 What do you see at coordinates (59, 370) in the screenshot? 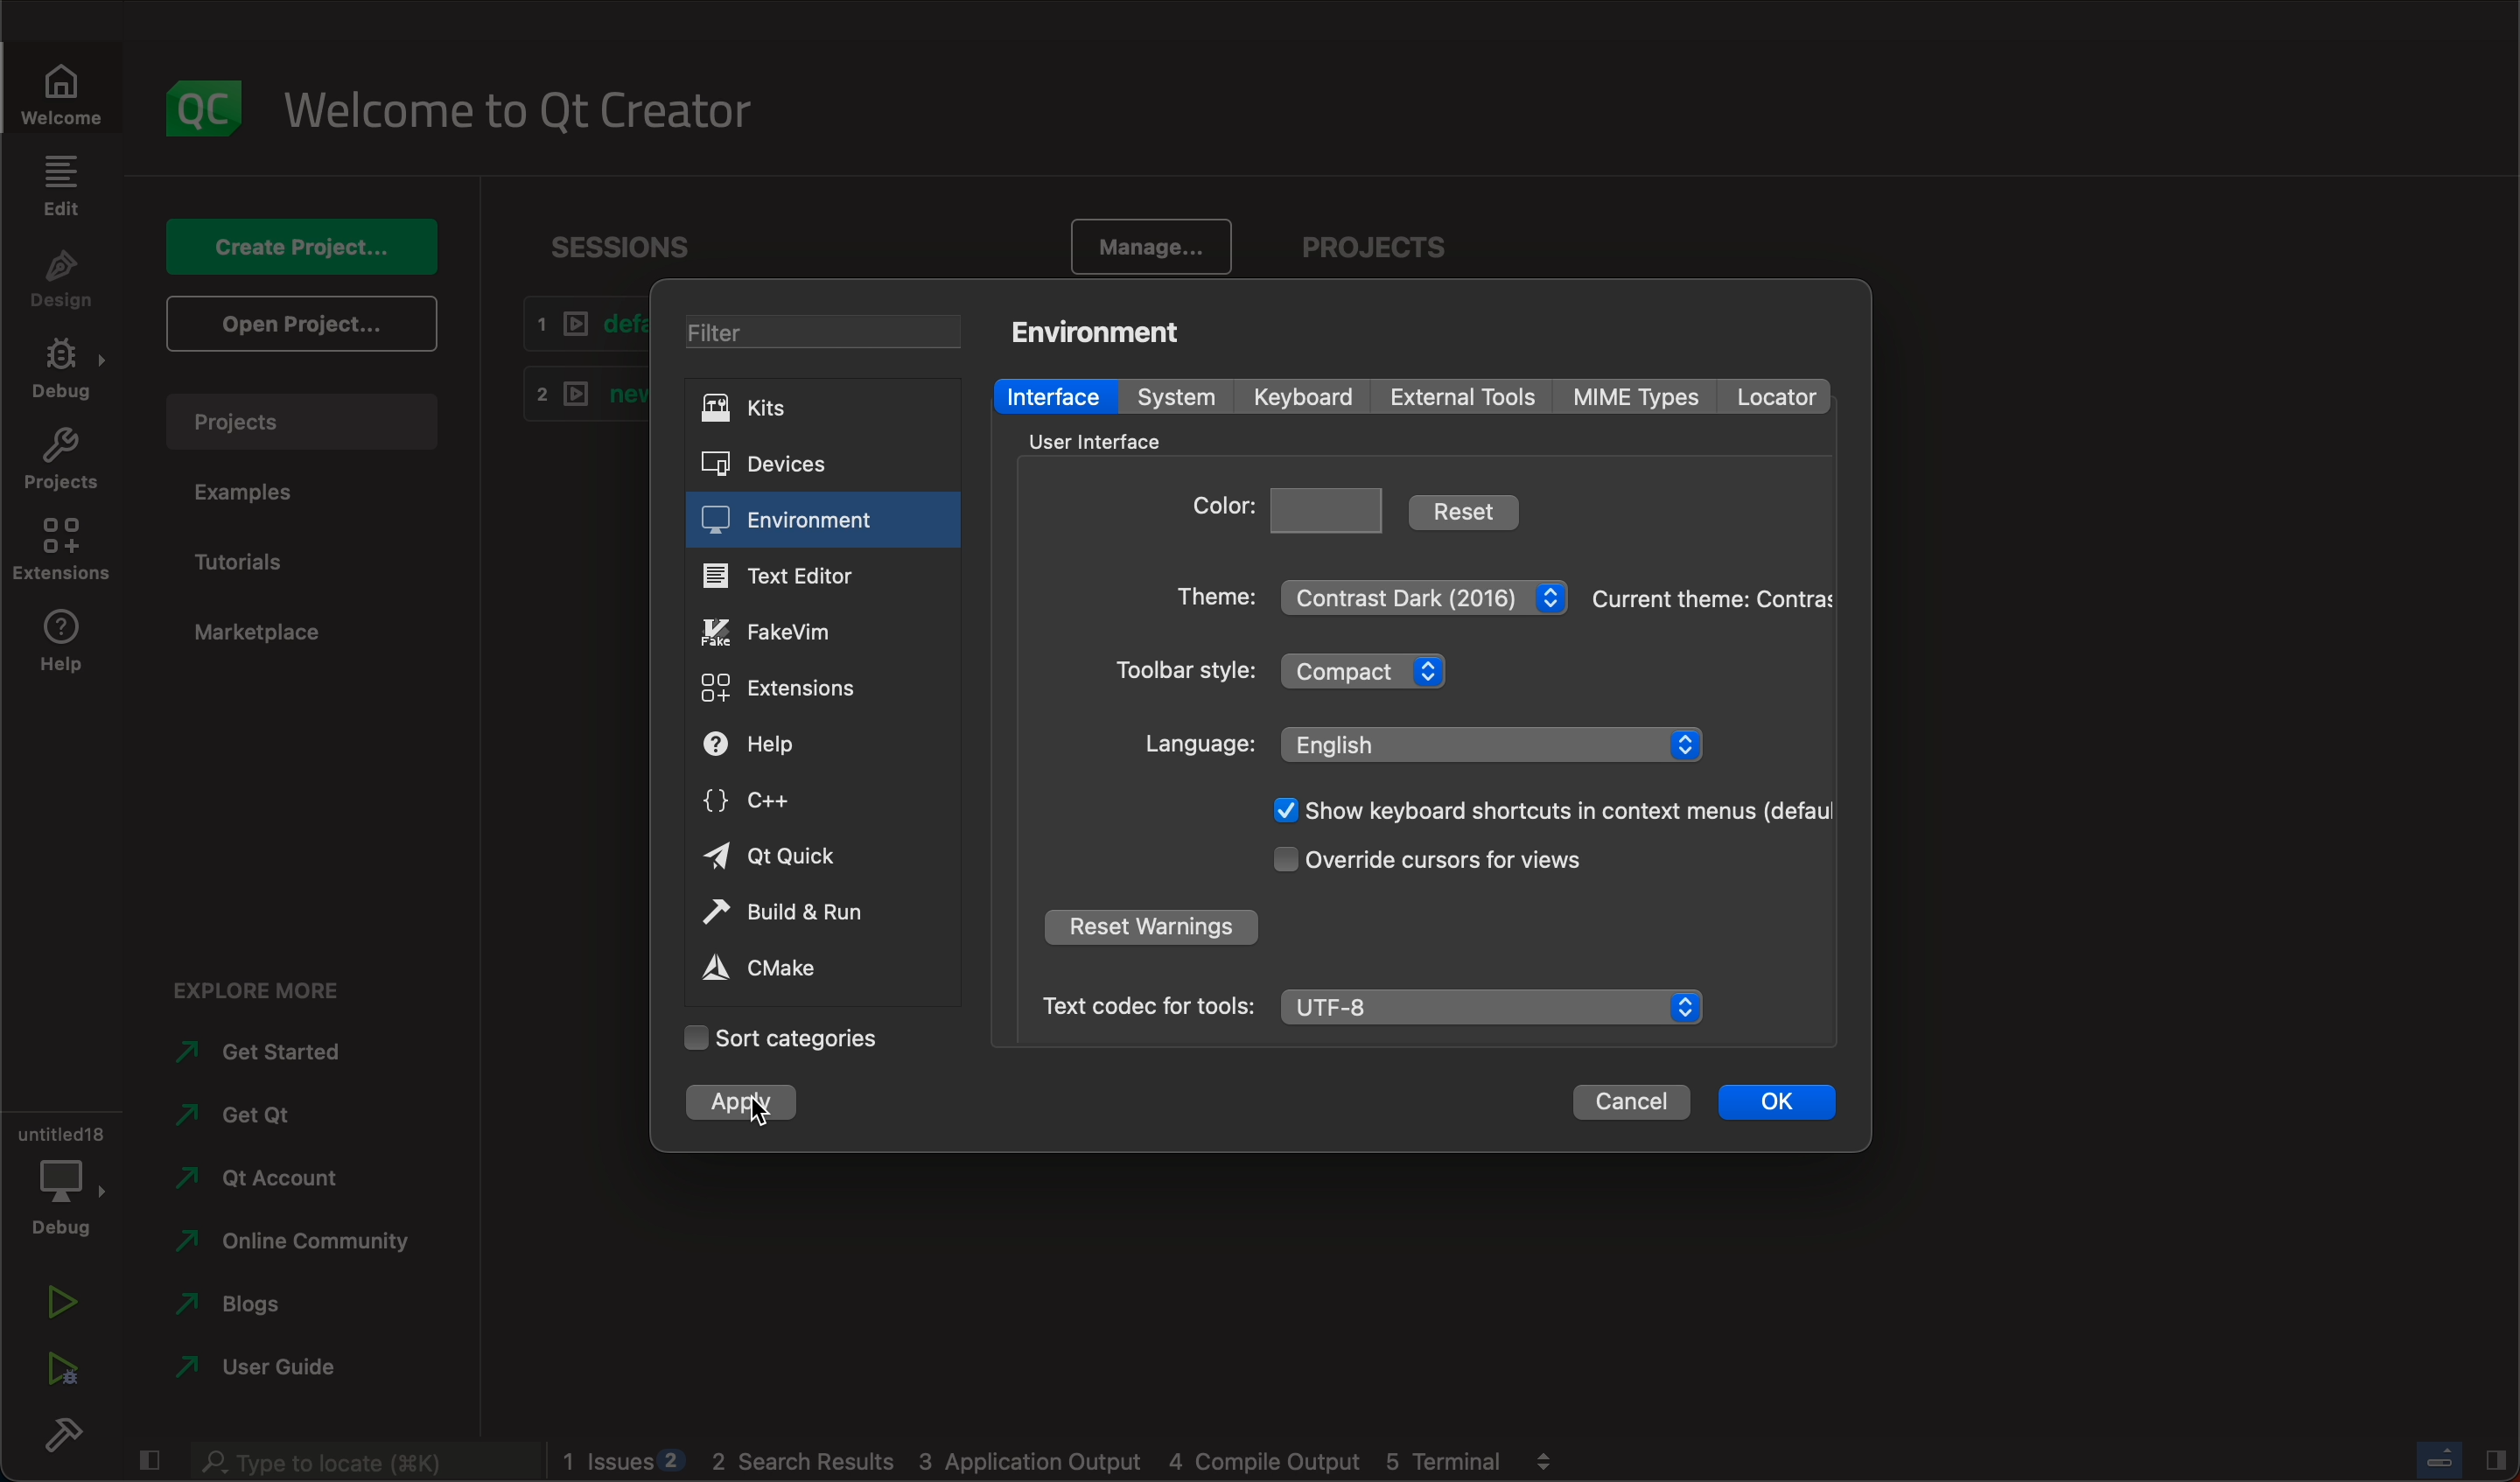
I see `debug` at bounding box center [59, 370].